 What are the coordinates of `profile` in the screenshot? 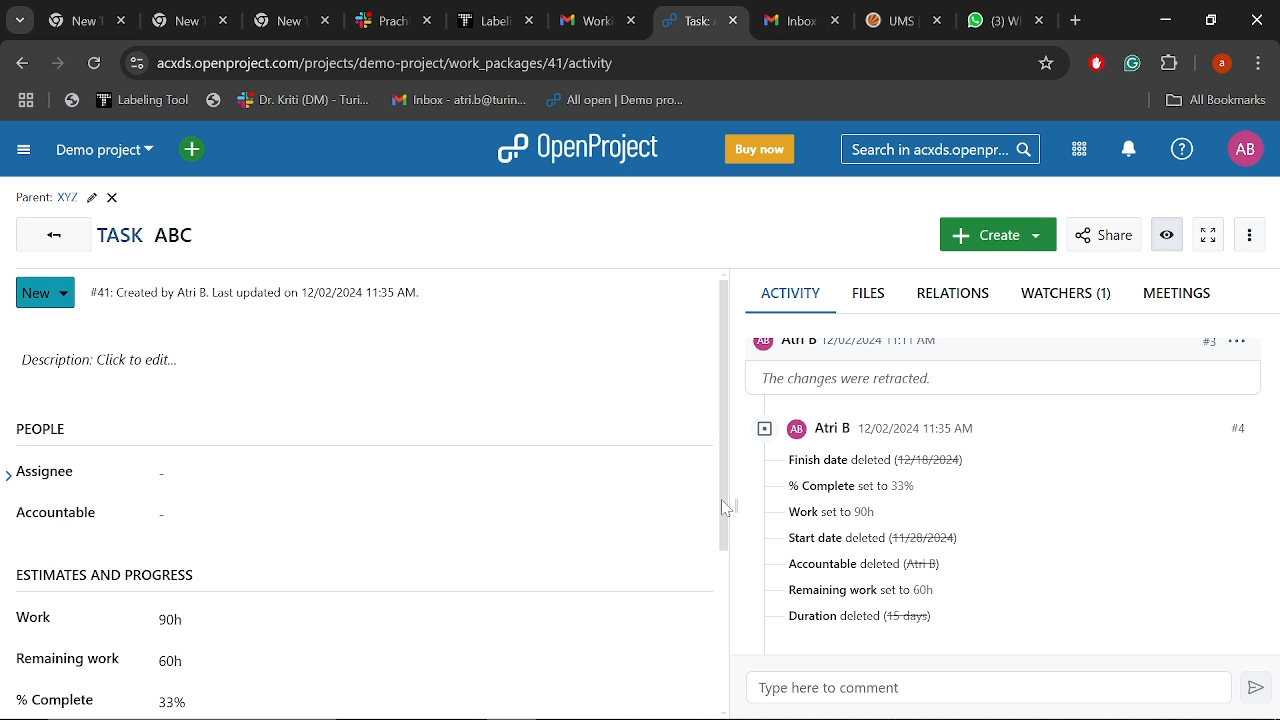 It's located at (956, 427).